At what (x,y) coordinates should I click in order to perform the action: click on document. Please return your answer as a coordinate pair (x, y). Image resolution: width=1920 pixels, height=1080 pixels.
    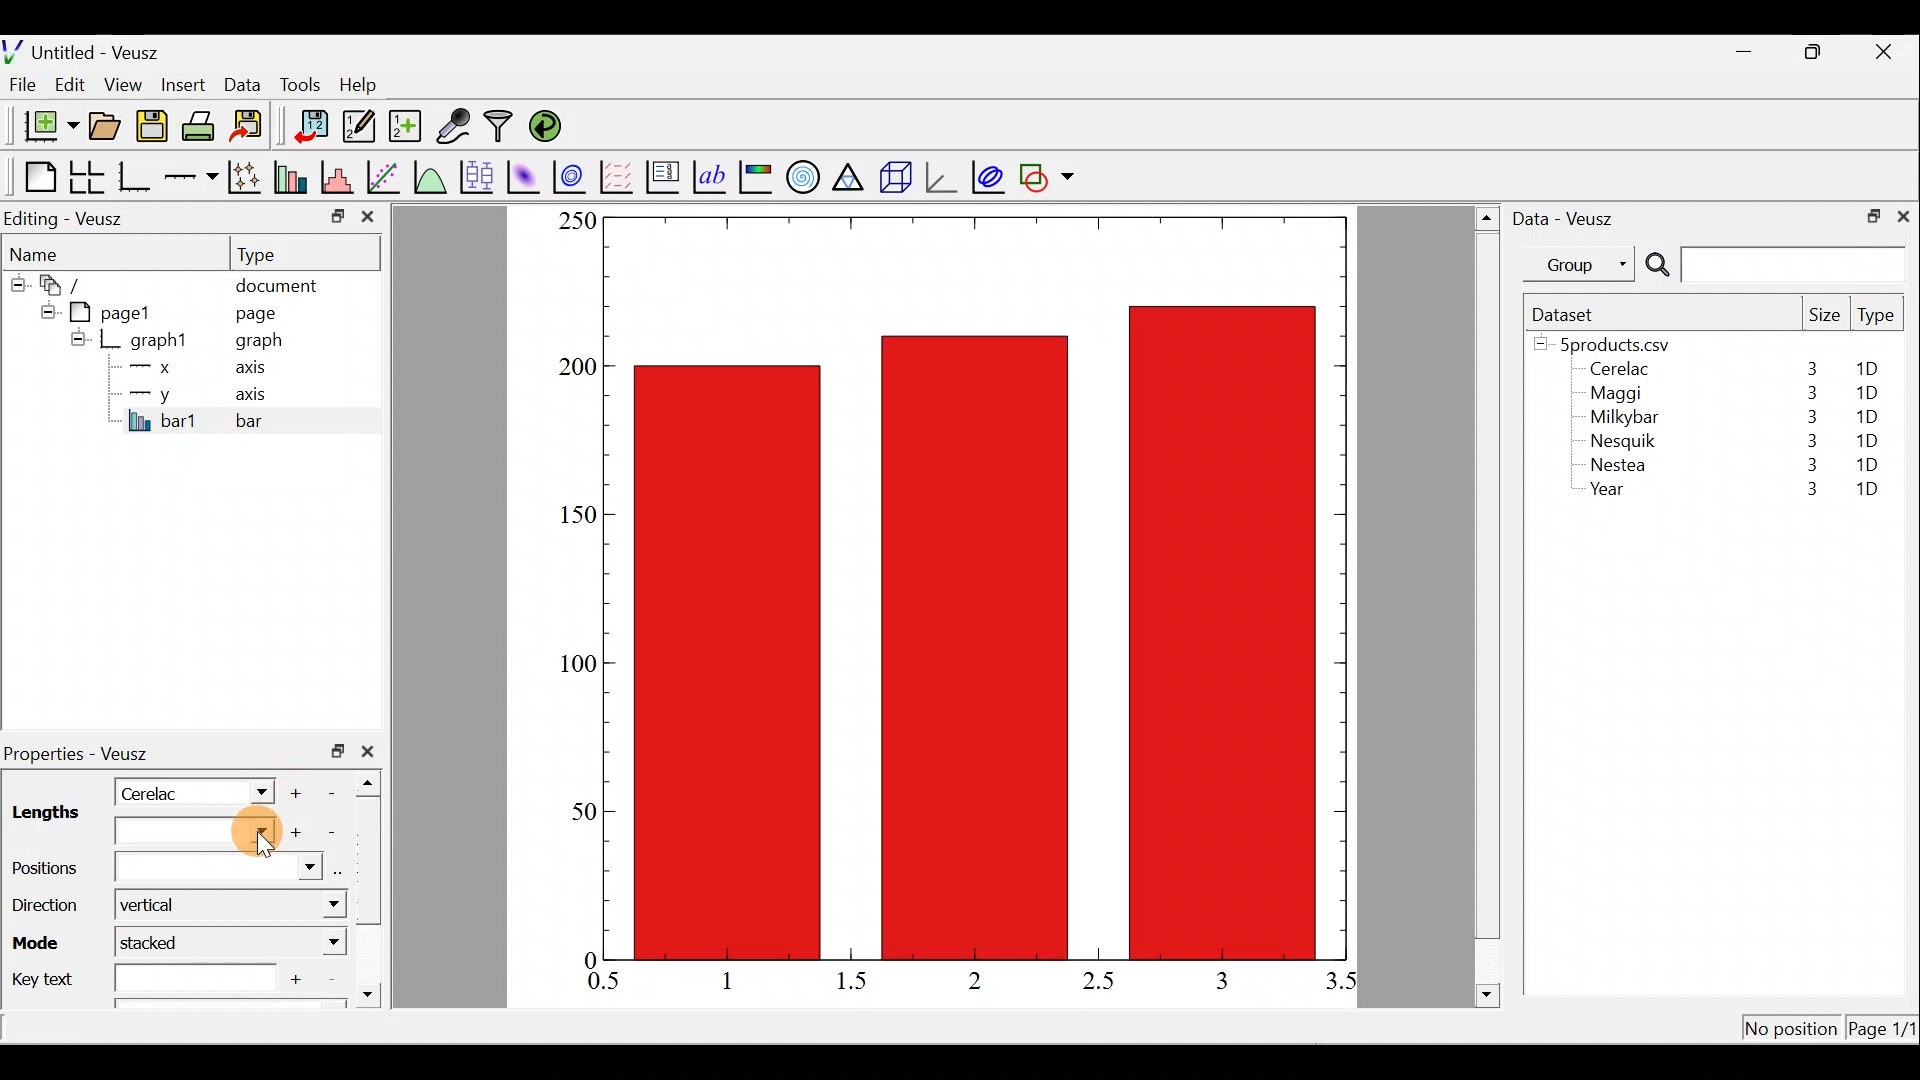
    Looking at the image, I should click on (276, 282).